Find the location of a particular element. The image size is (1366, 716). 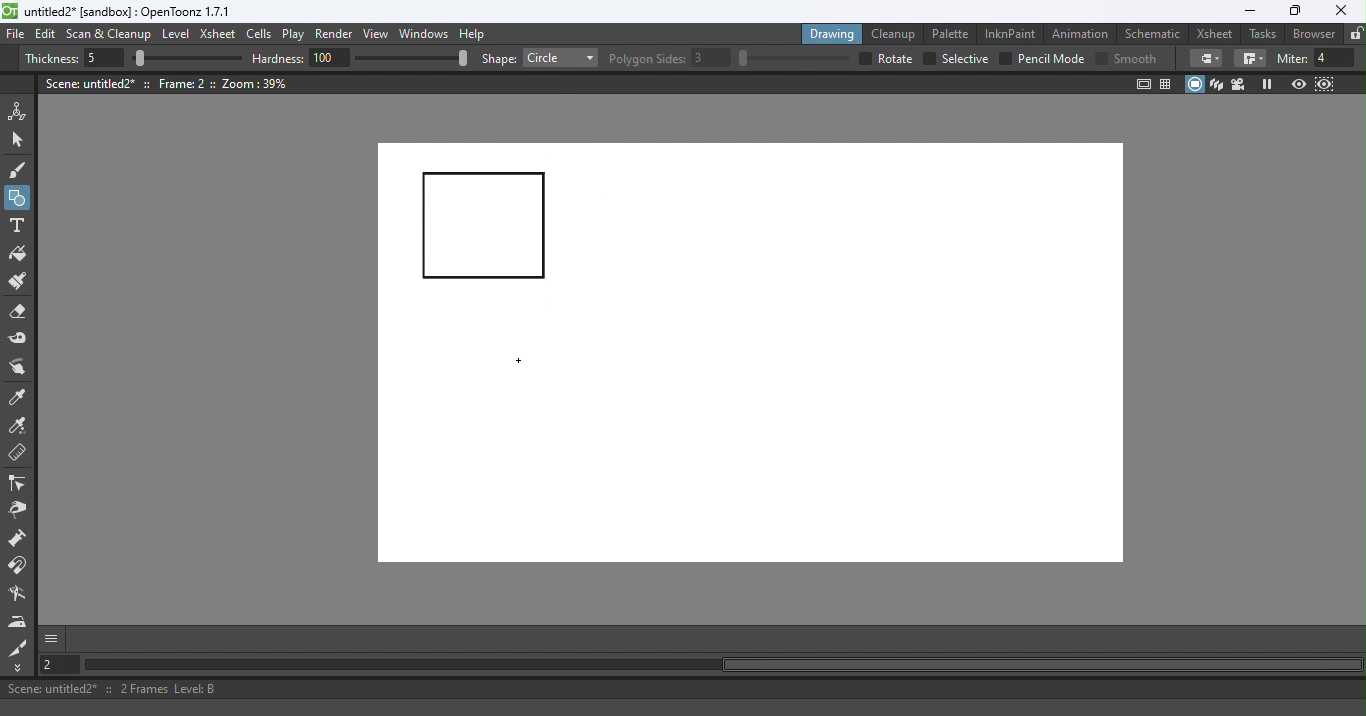

Border corners is located at coordinates (1206, 58).